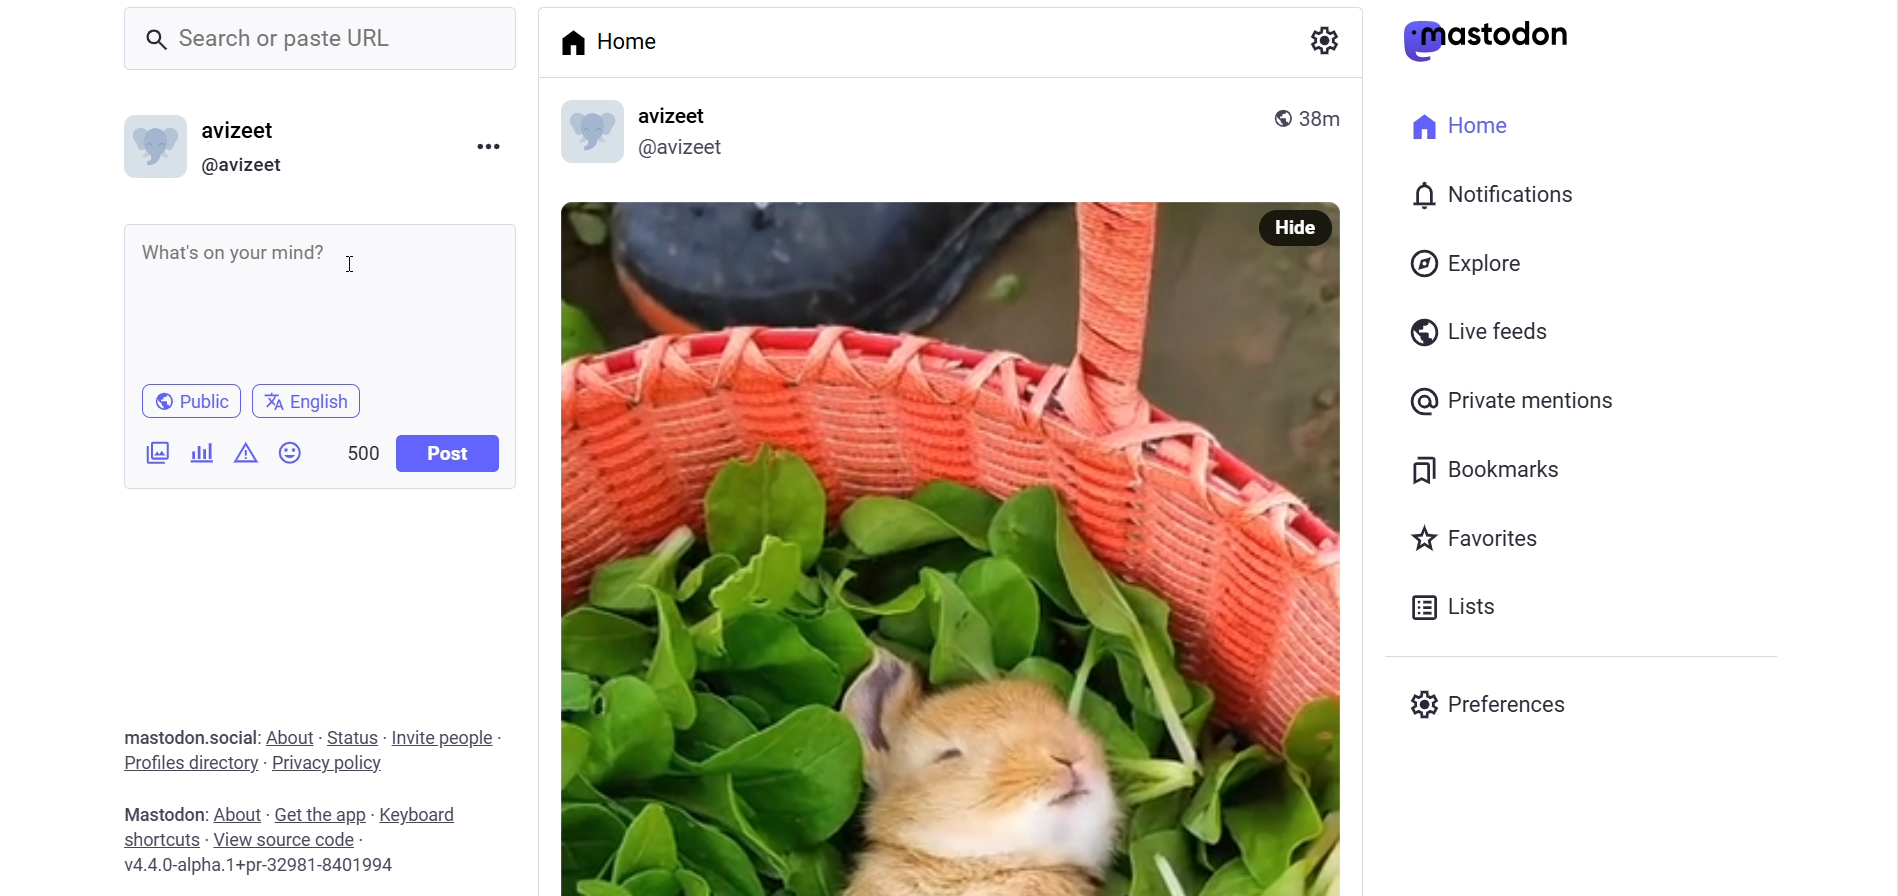  What do you see at coordinates (334, 763) in the screenshot?
I see `Privacy policy` at bounding box center [334, 763].